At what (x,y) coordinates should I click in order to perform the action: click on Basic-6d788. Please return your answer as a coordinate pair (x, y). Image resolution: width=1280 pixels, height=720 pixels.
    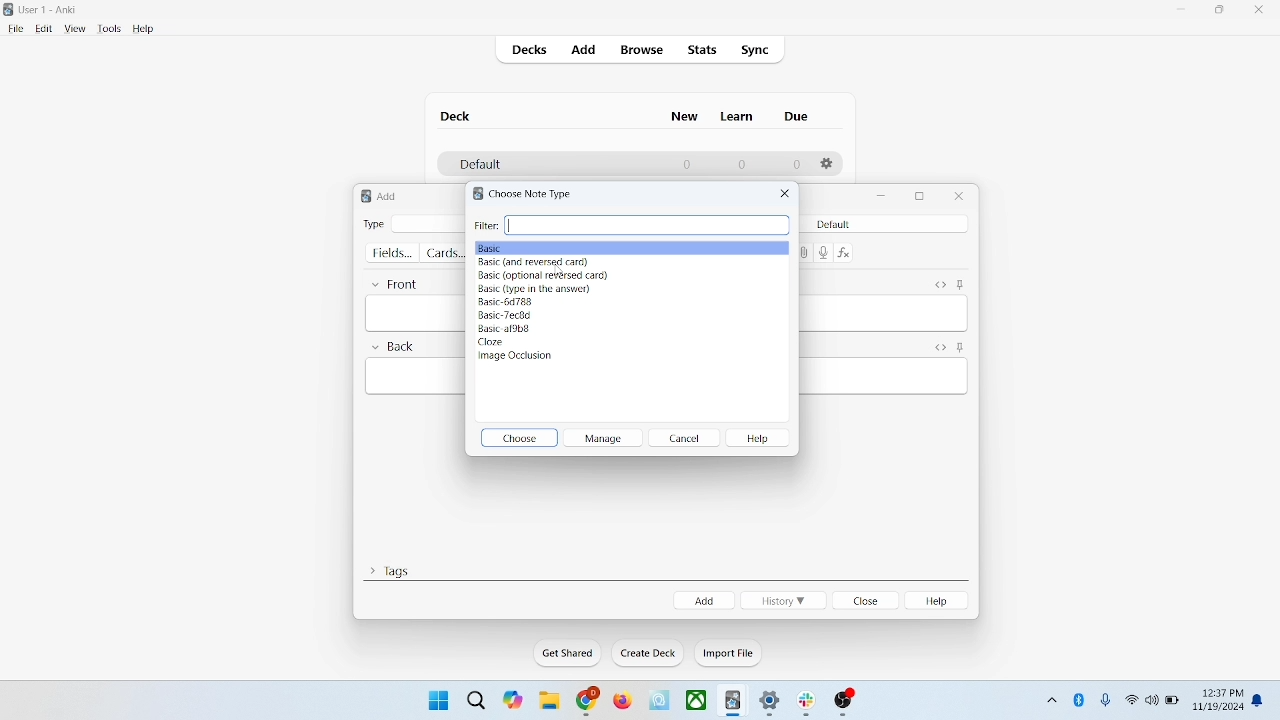
    Looking at the image, I should click on (508, 303).